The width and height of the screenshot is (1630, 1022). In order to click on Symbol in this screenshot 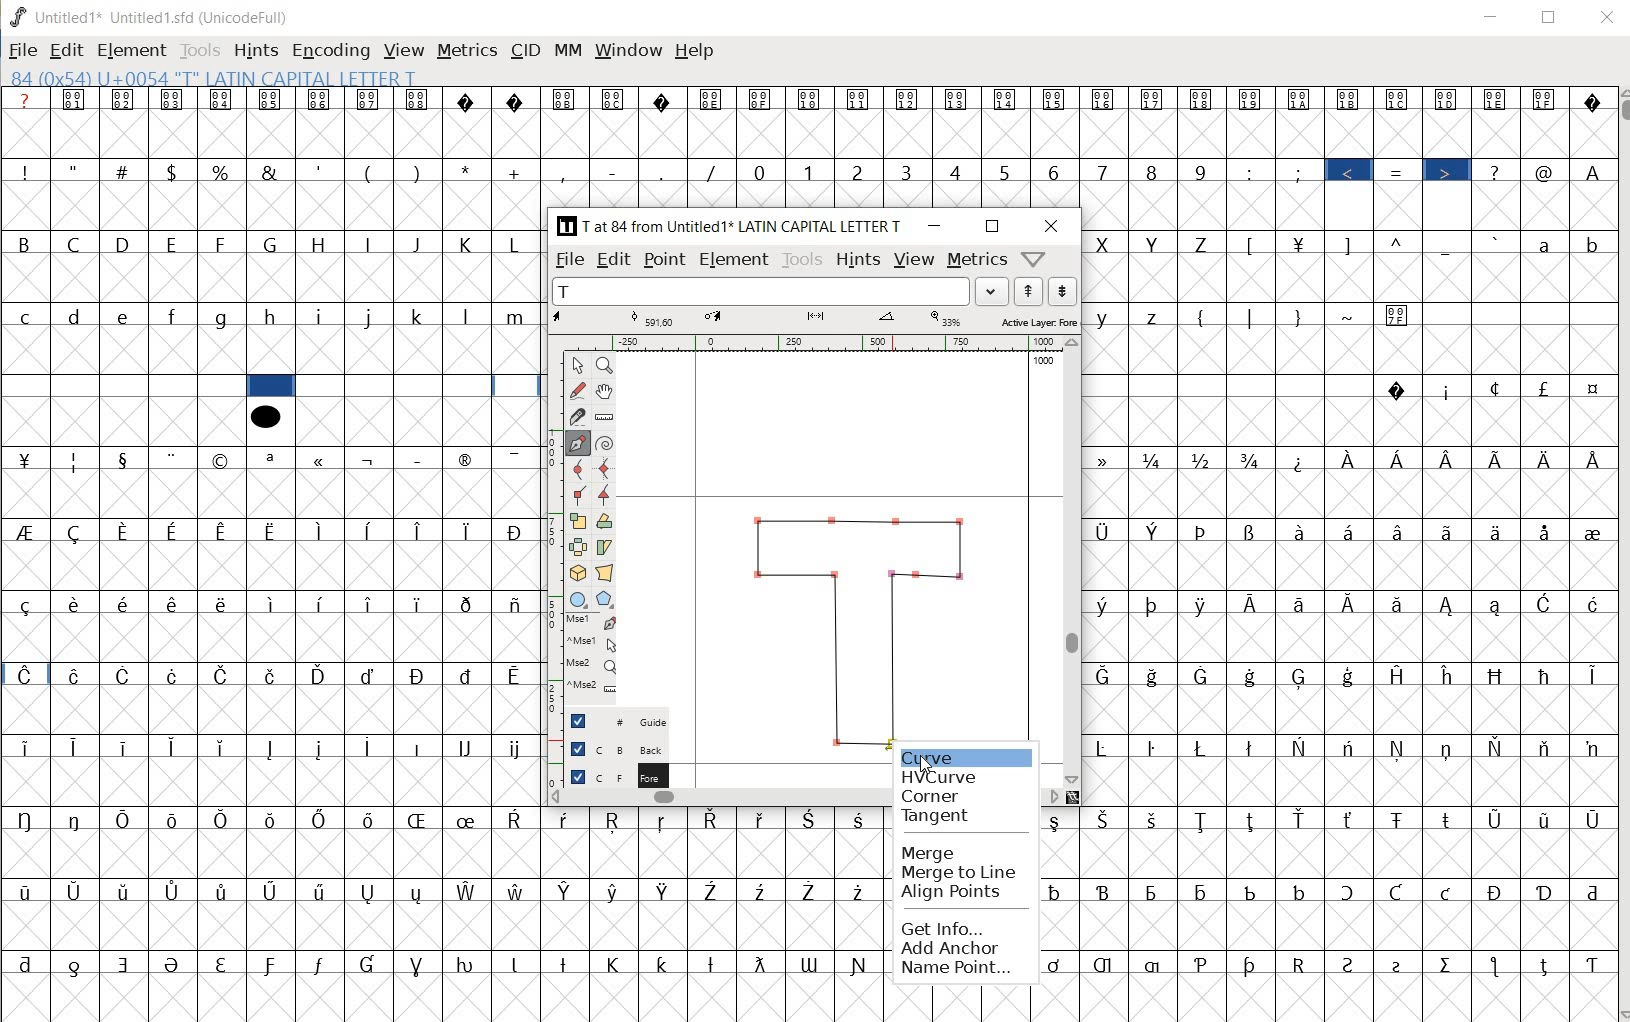, I will do `click(1589, 820)`.